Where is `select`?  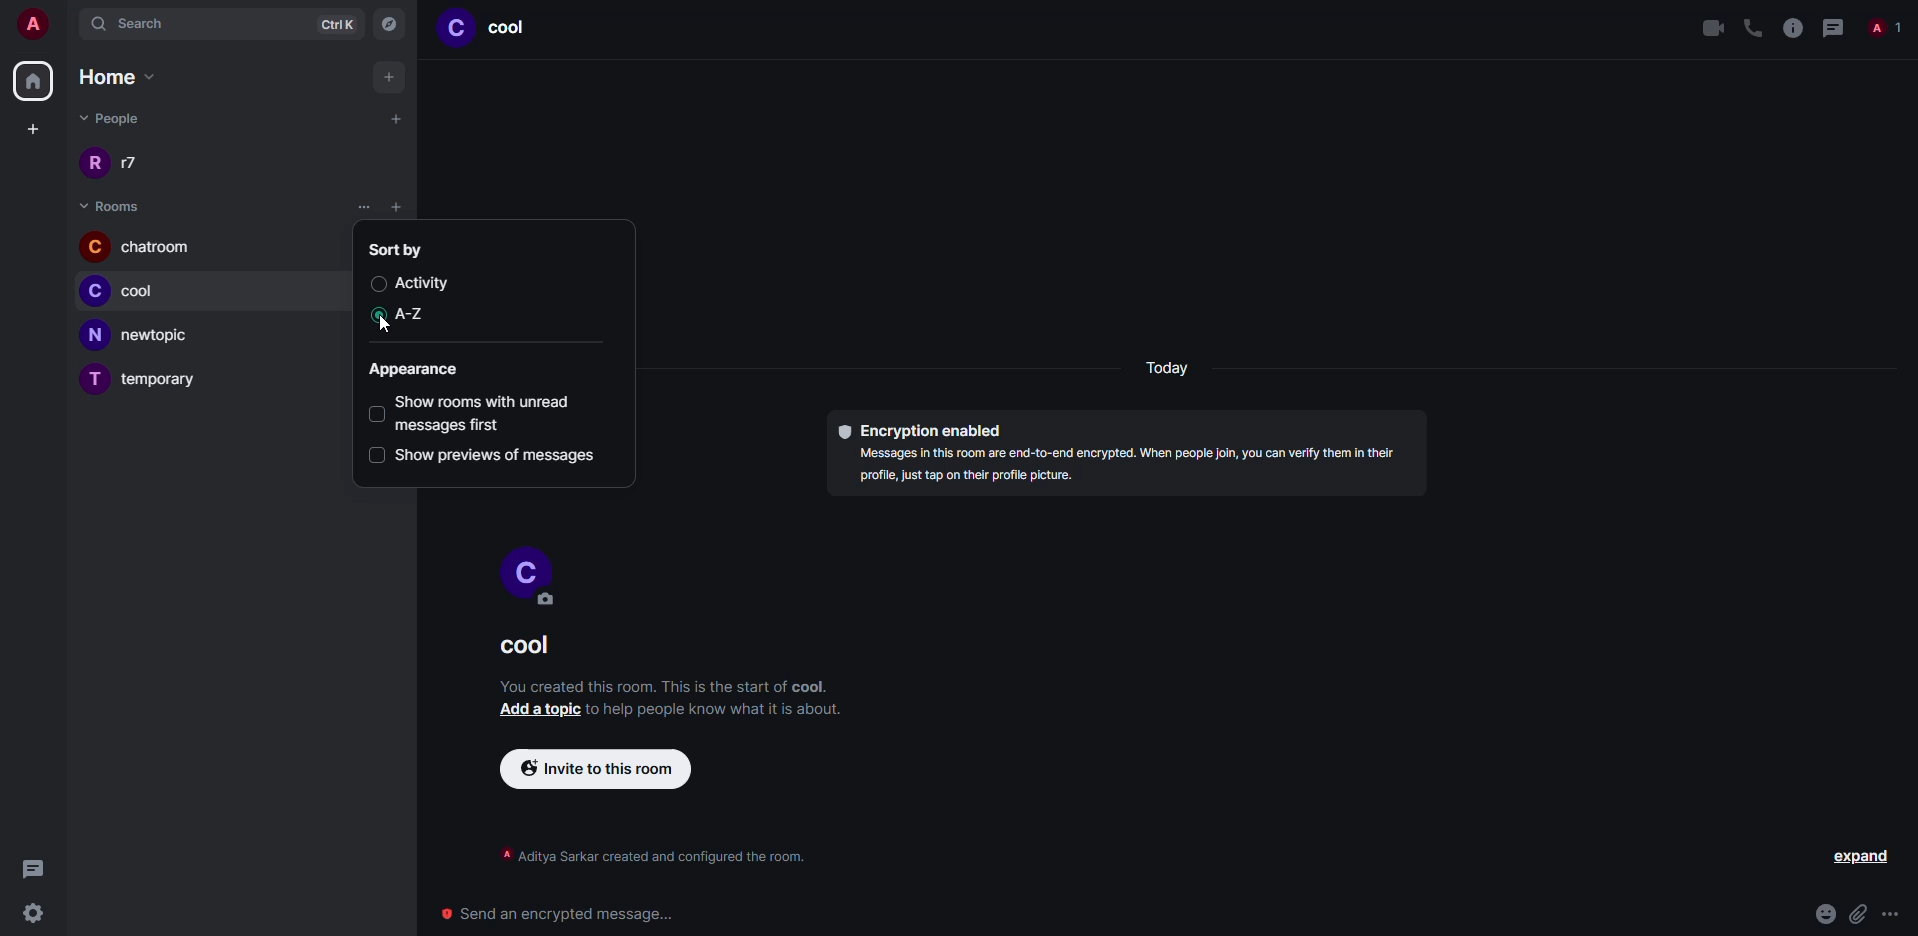 select is located at coordinates (373, 455).